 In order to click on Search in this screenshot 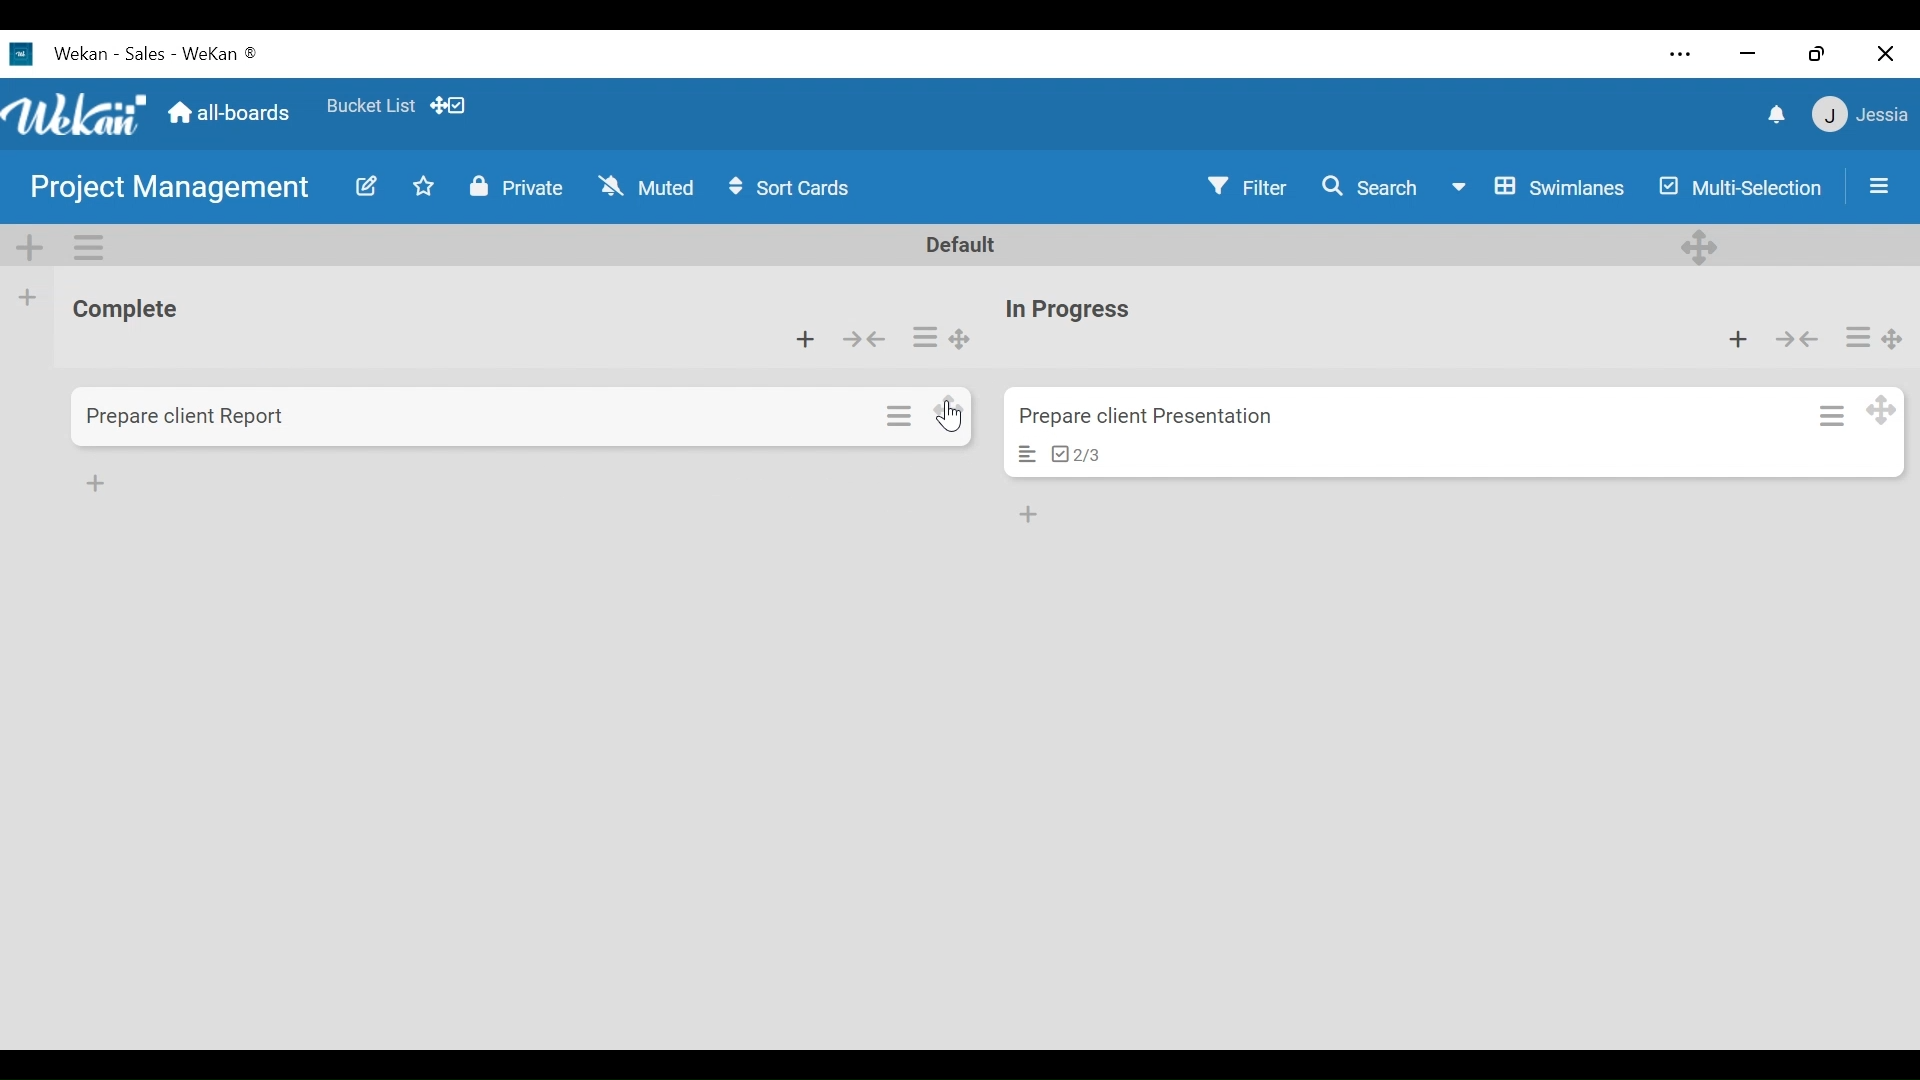, I will do `click(1373, 189)`.